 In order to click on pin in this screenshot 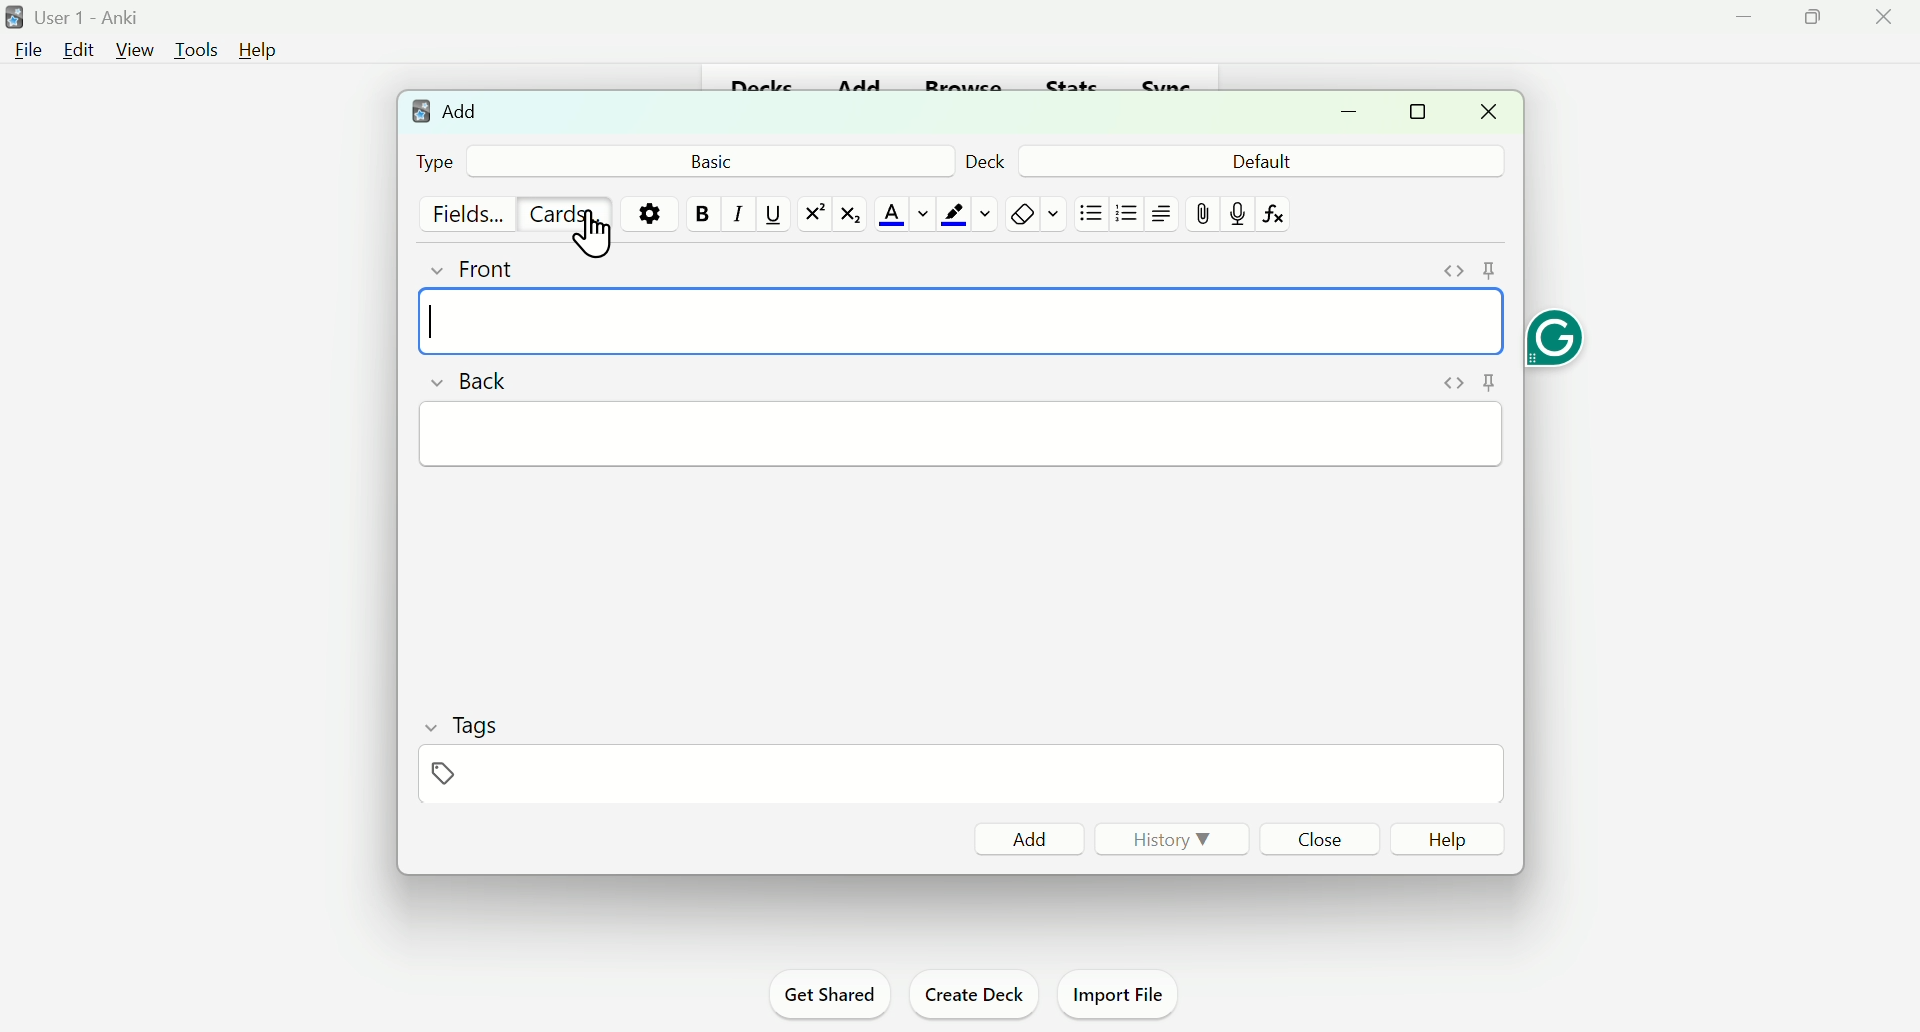, I will do `click(1490, 381)`.